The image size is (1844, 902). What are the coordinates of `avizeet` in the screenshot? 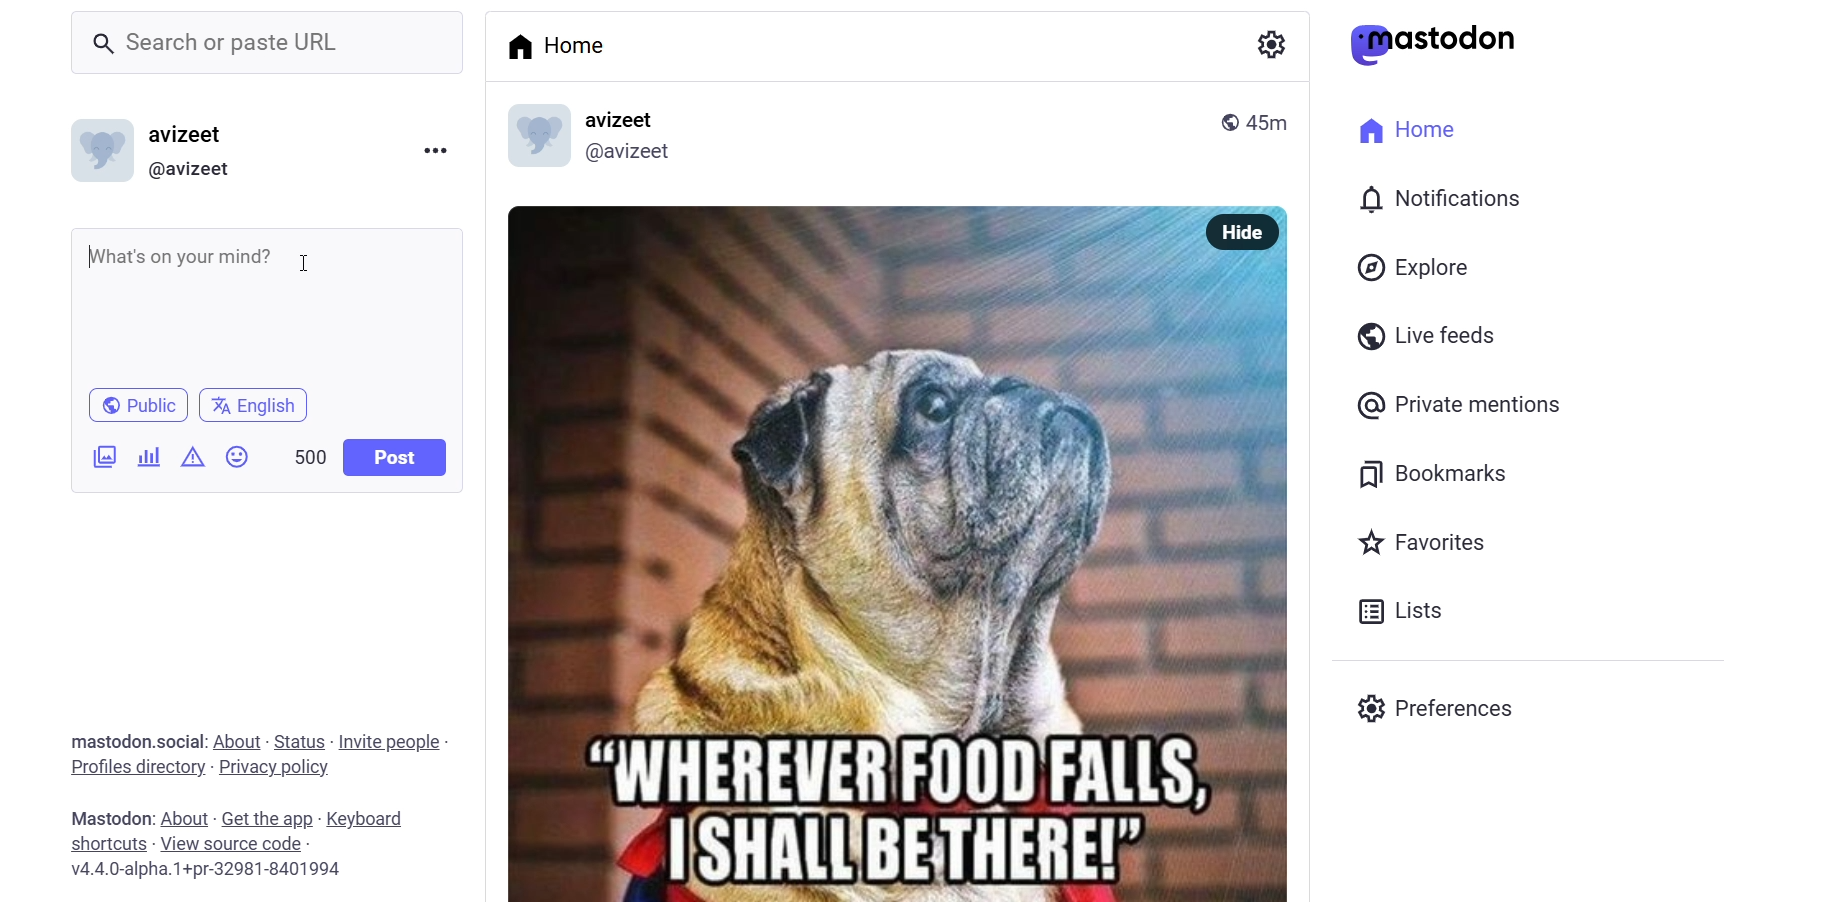 It's located at (216, 137).